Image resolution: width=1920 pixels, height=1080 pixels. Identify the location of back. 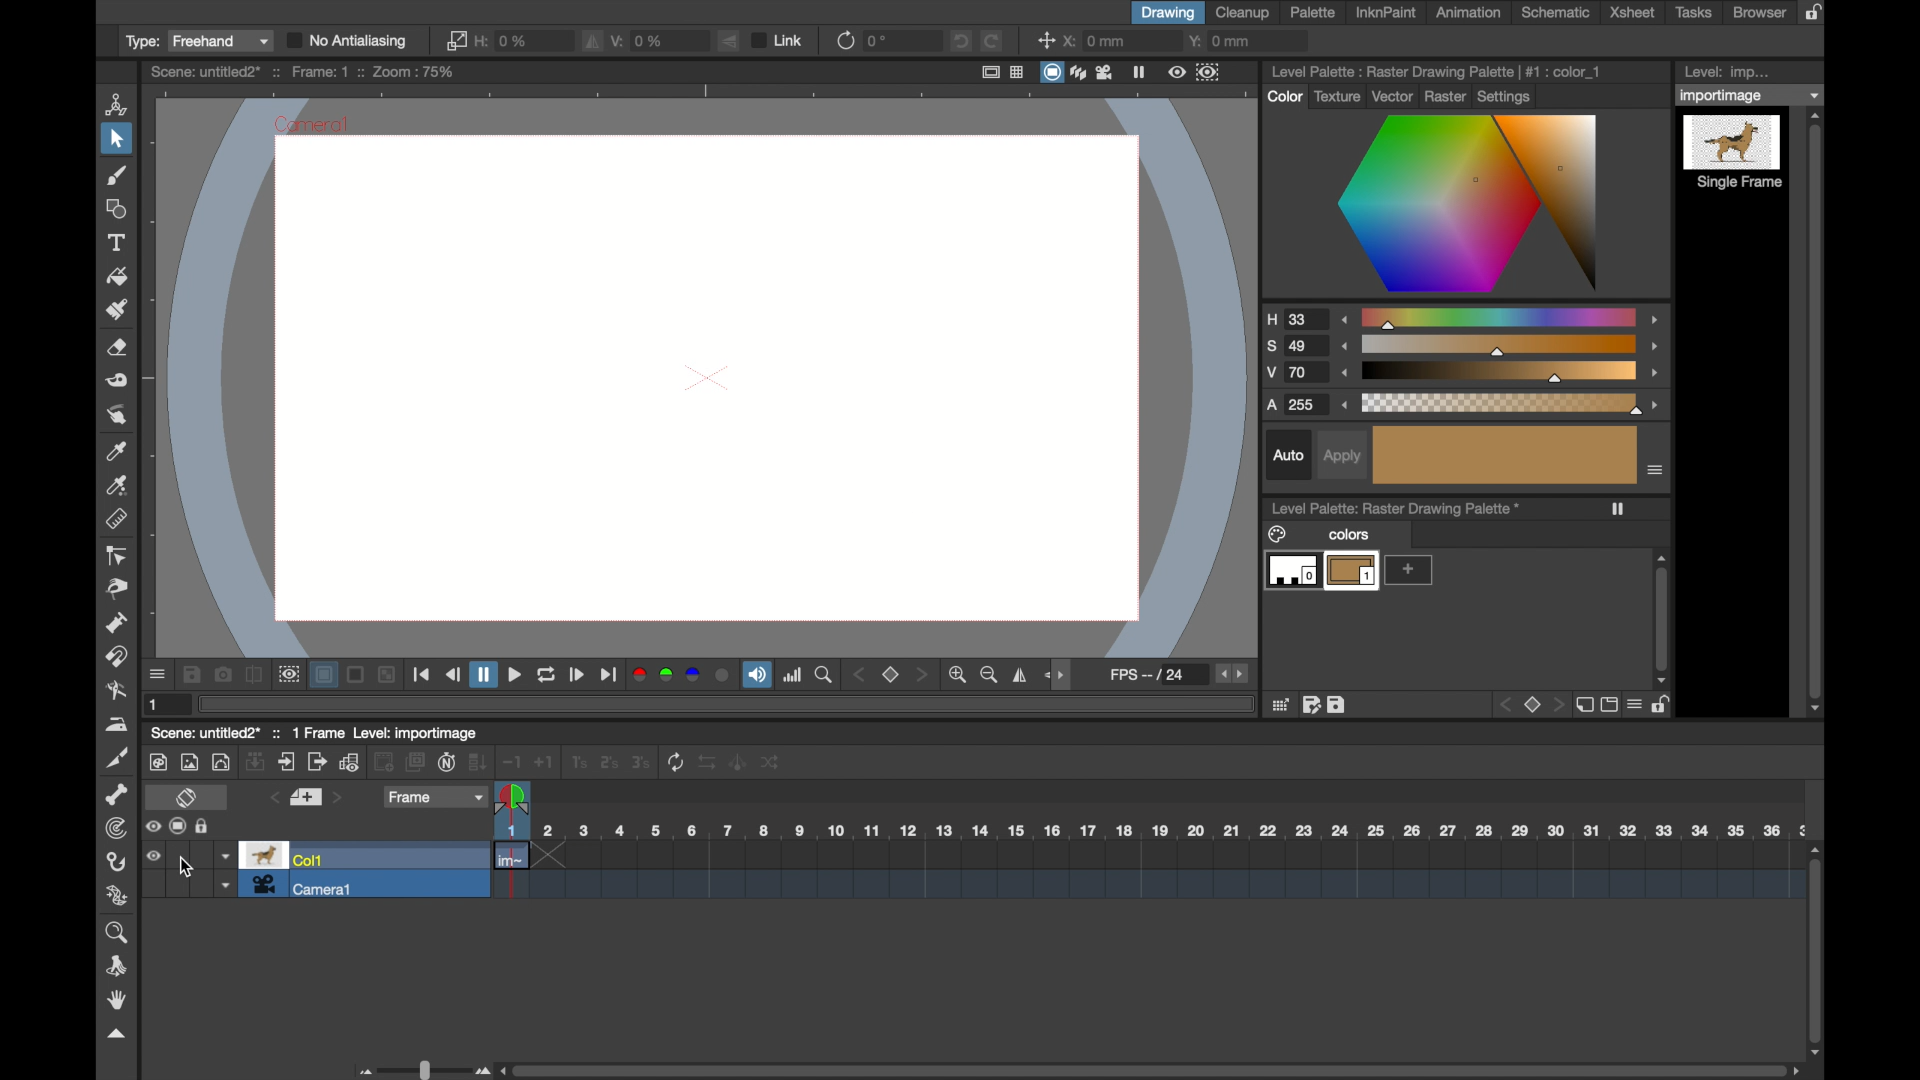
(453, 674).